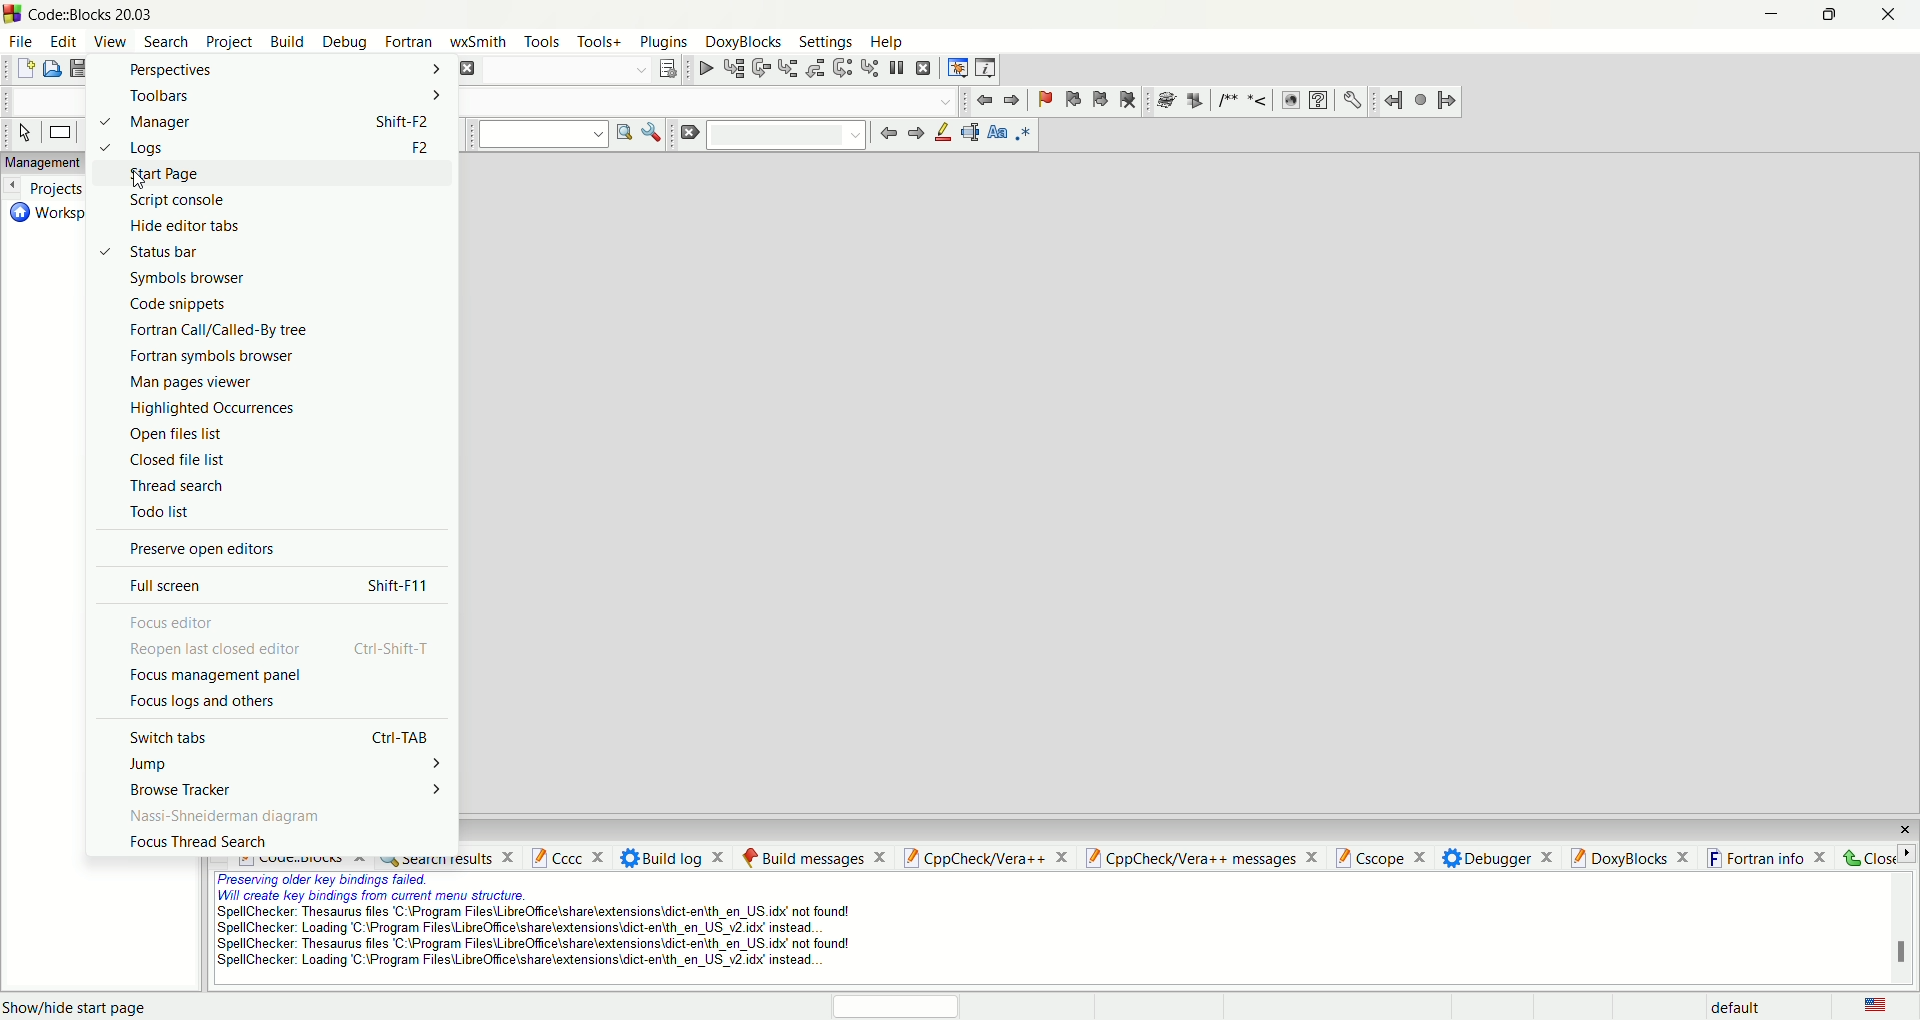  Describe the element at coordinates (12, 16) in the screenshot. I see `logo` at that location.